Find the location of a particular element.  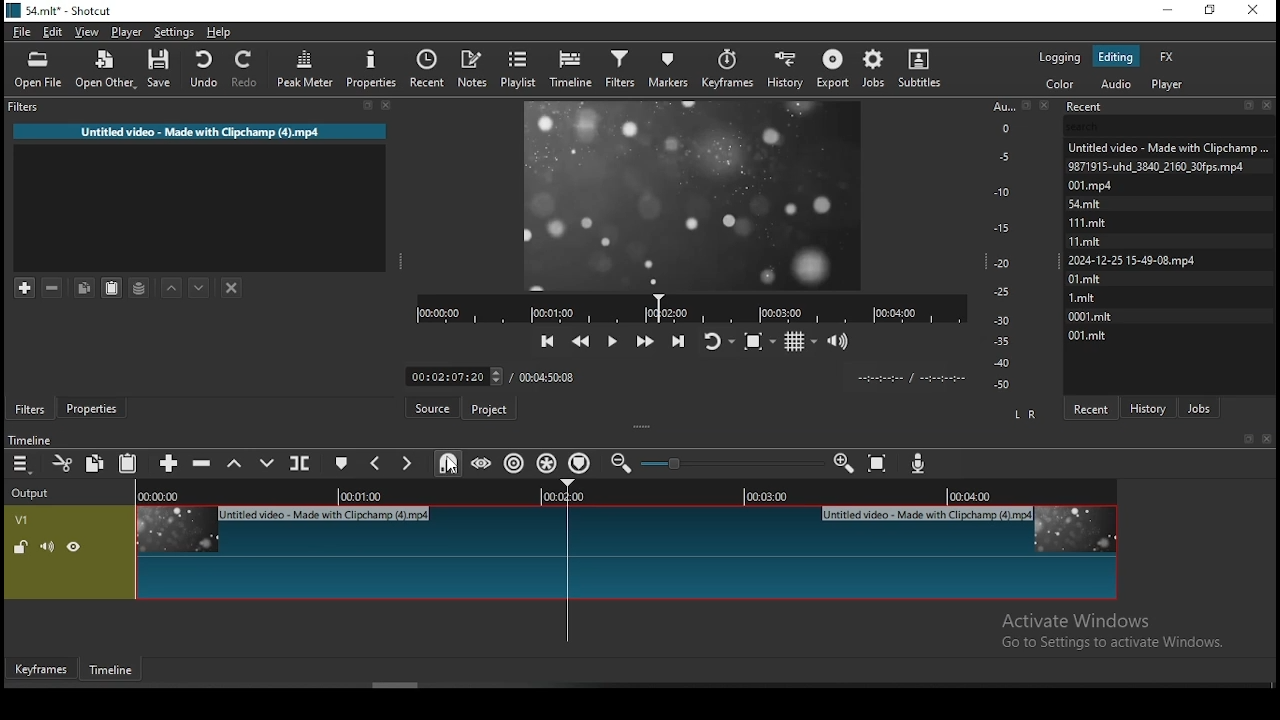

copy is located at coordinates (83, 285).